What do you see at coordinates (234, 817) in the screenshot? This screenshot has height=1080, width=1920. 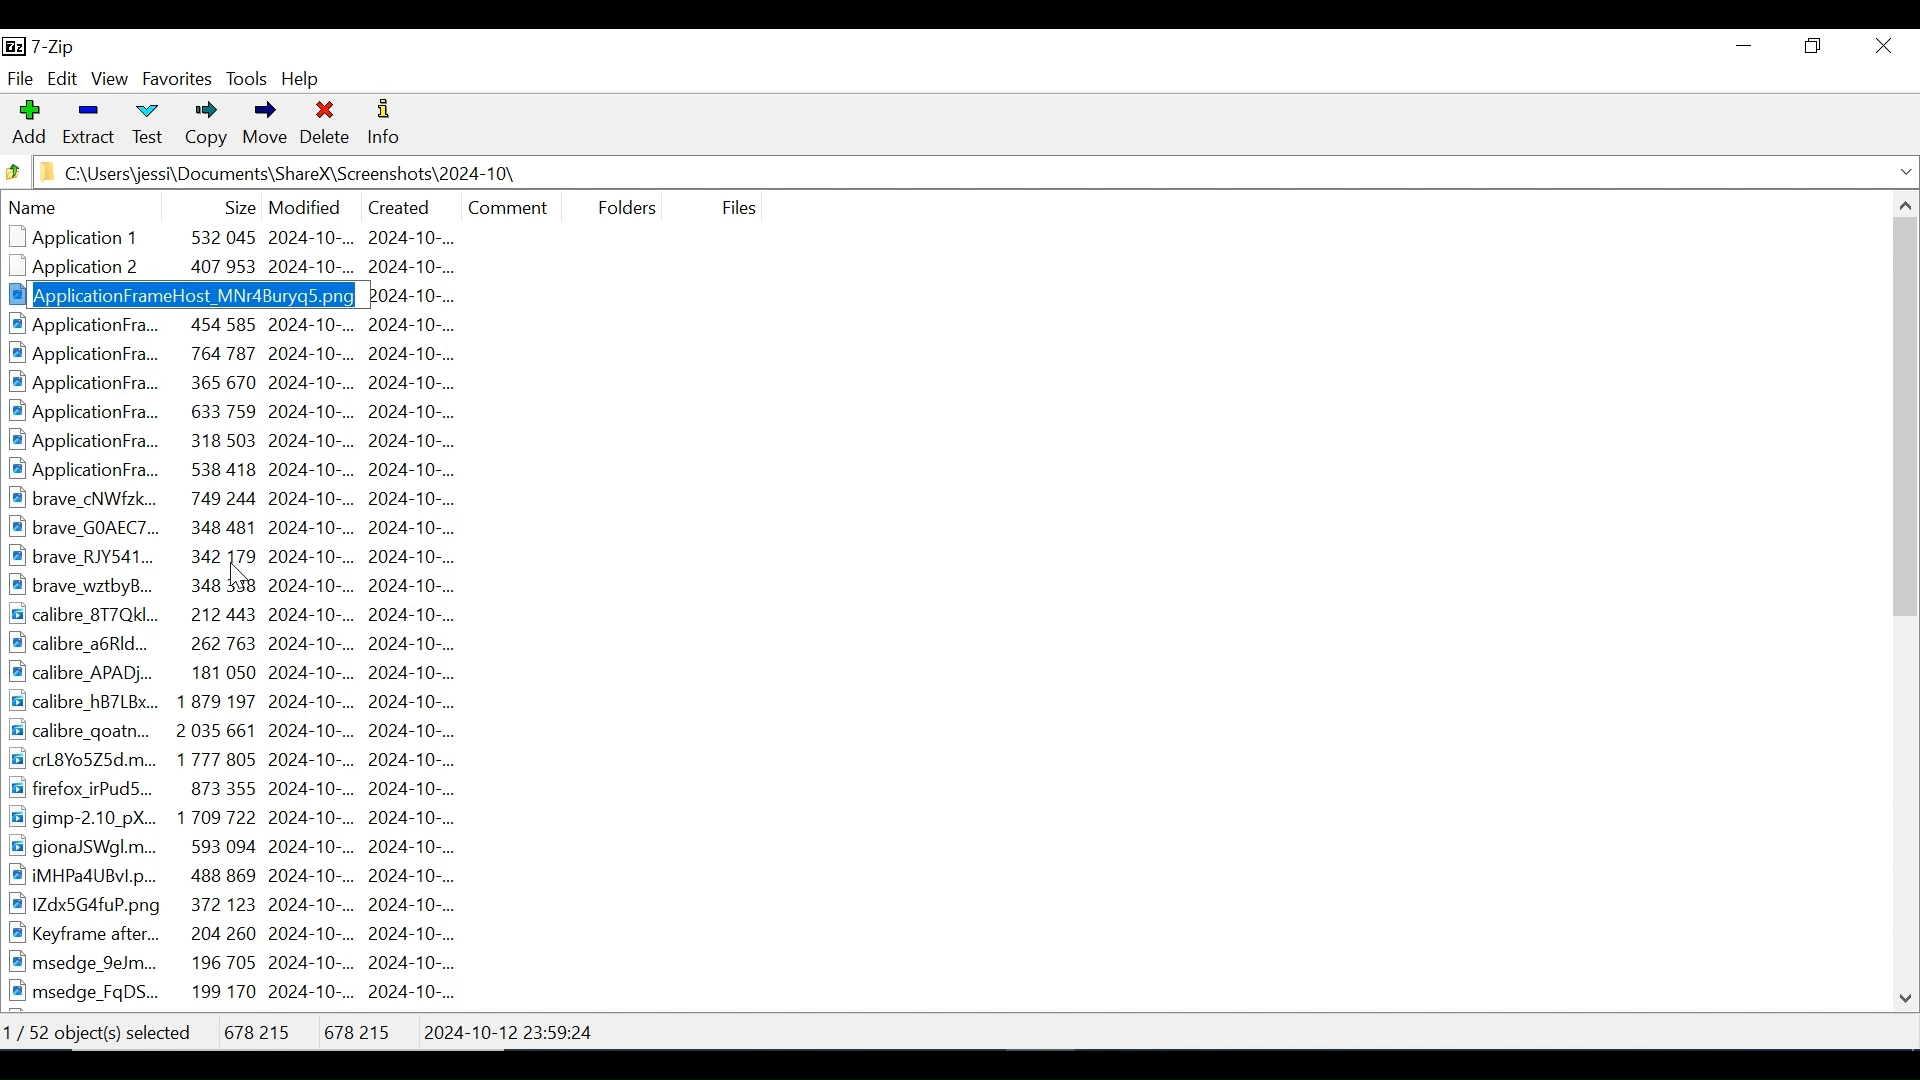 I see `gimp-2.10 pX.. 1709722 2024-10-.. 2024-10-` at bounding box center [234, 817].